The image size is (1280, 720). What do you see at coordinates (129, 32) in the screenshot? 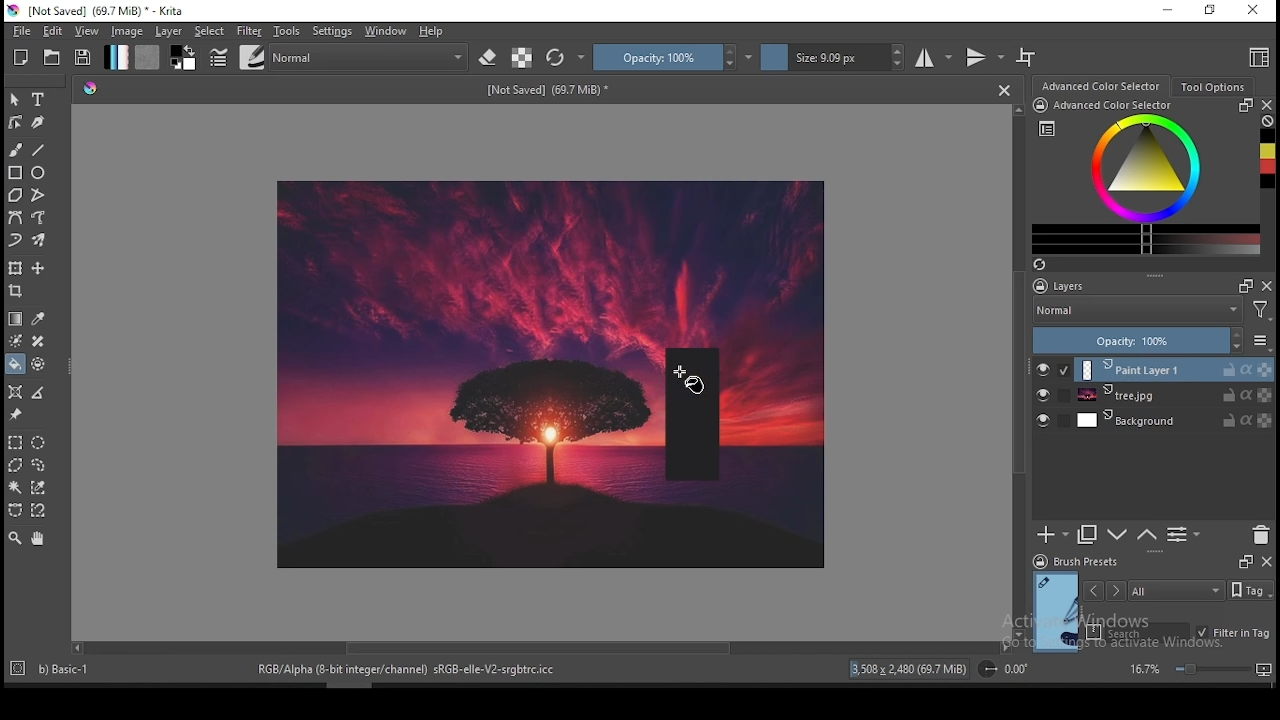
I see `image` at bounding box center [129, 32].